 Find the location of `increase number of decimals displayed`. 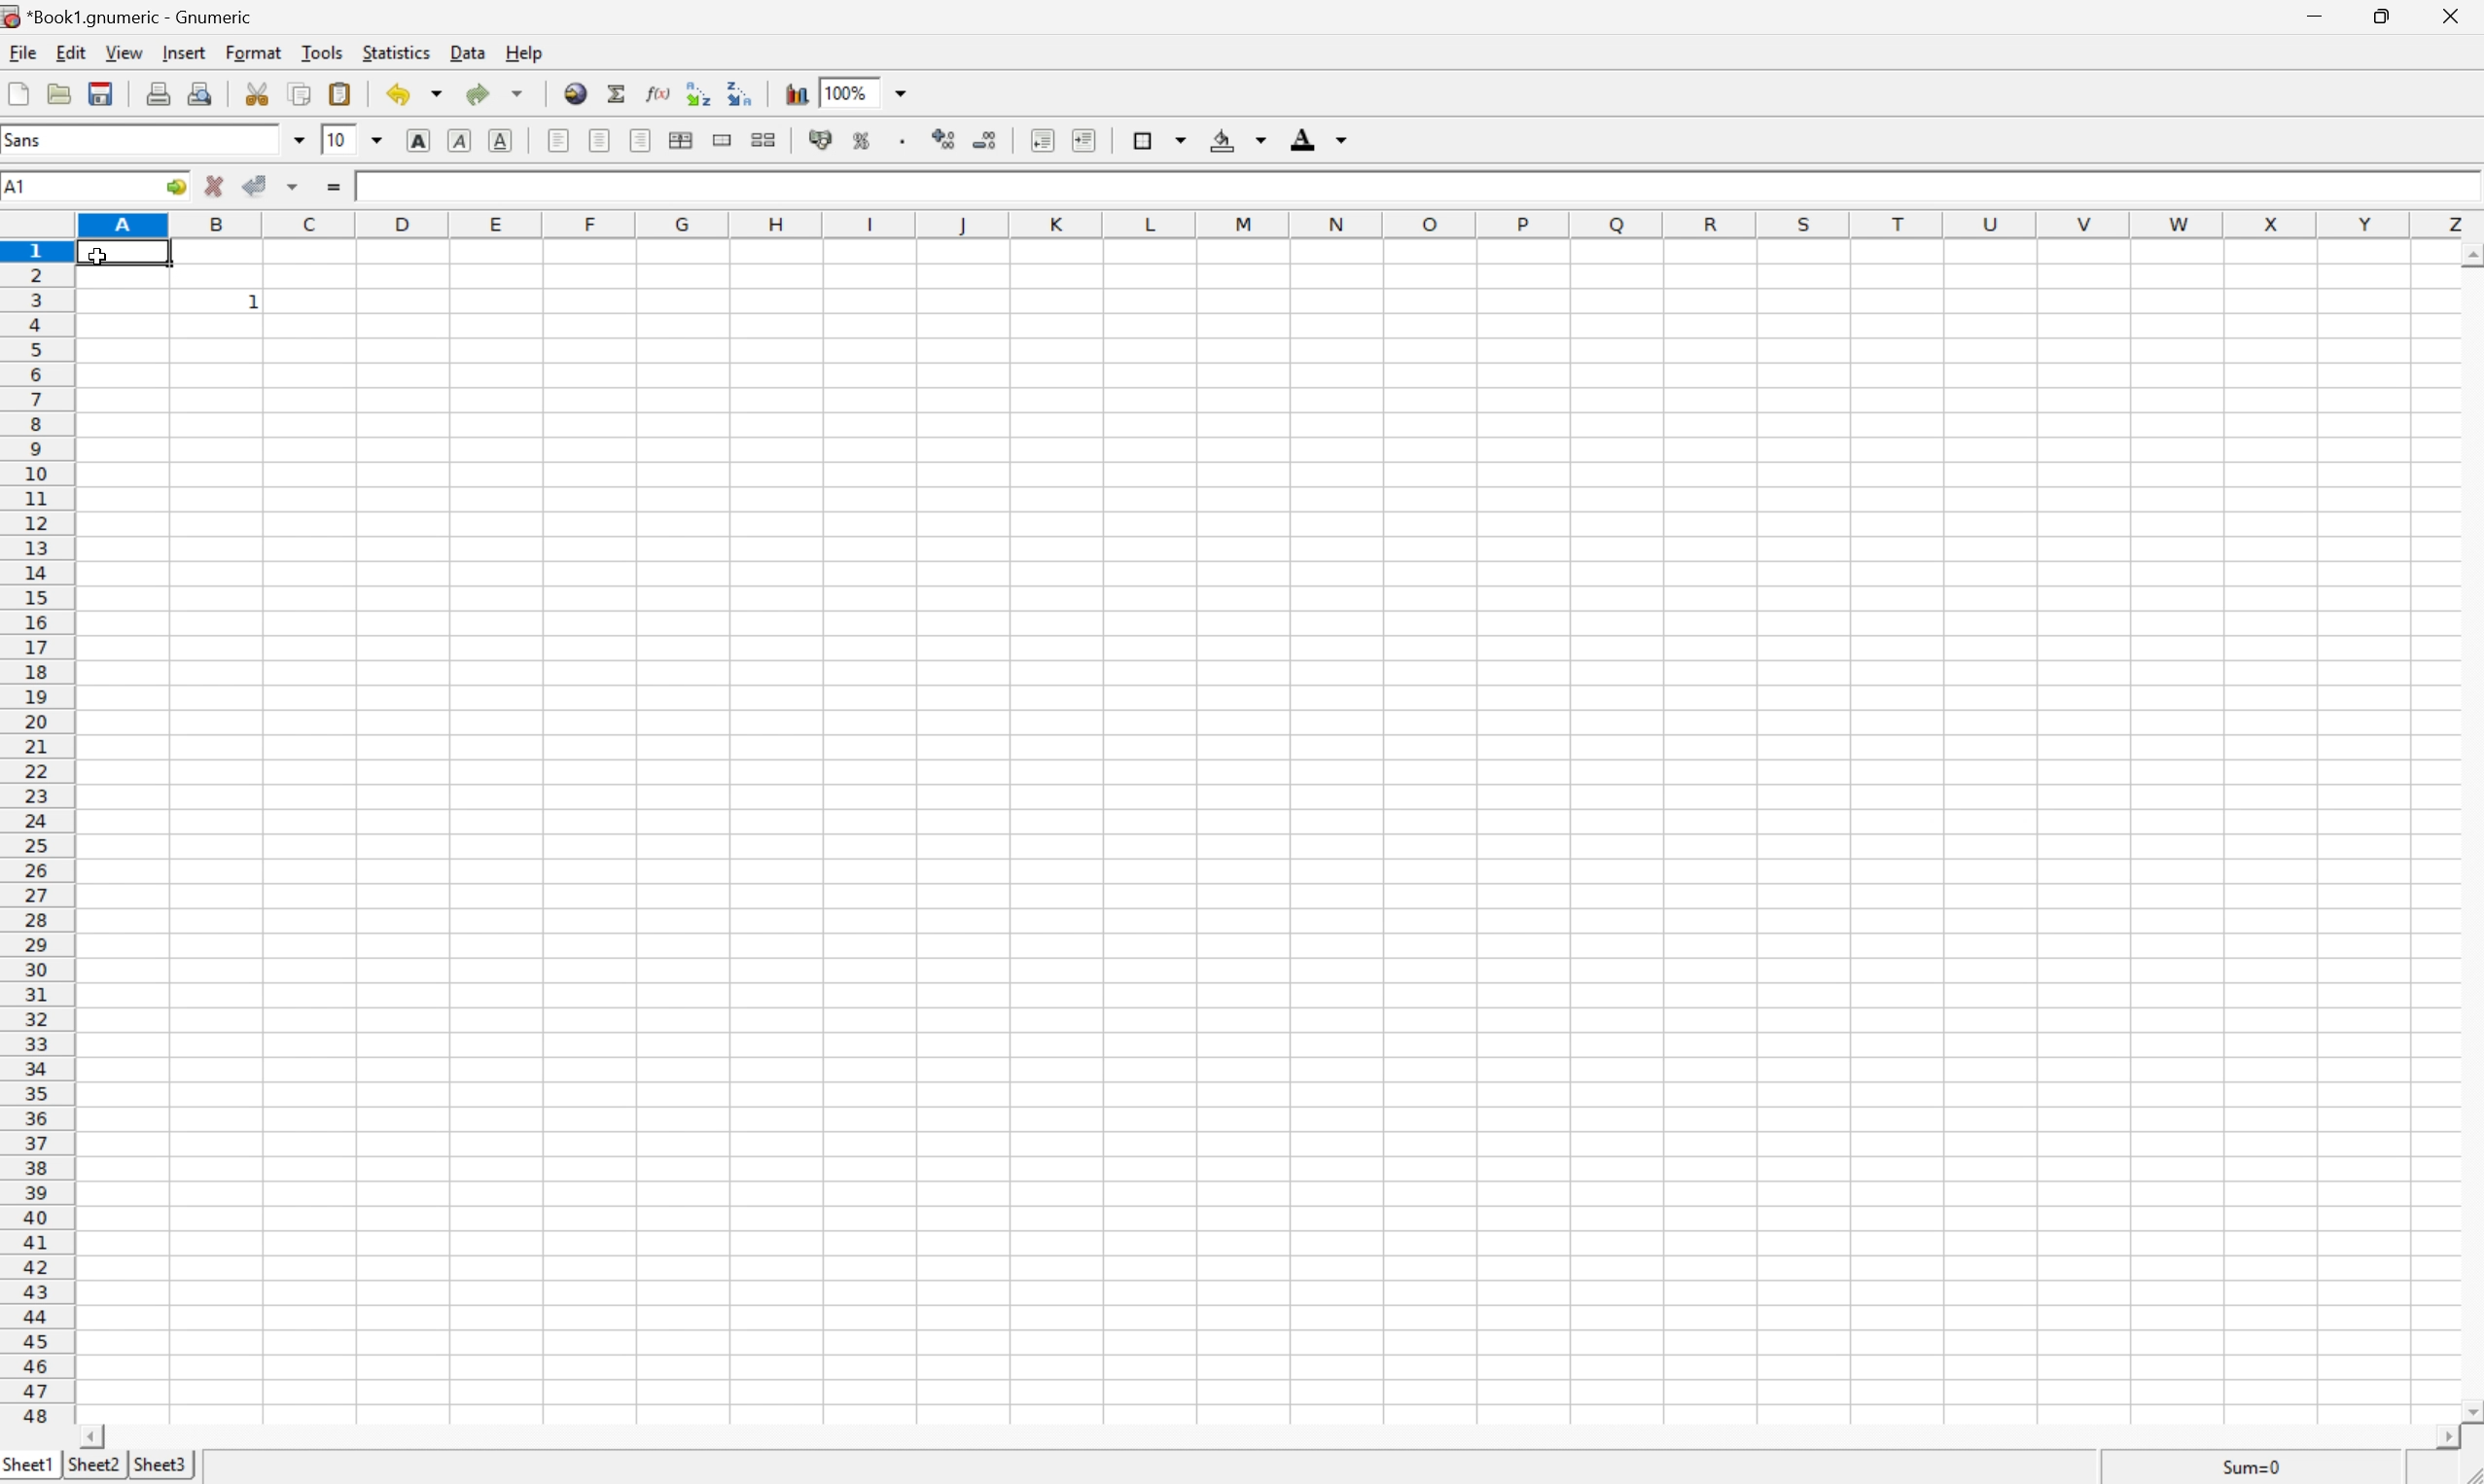

increase number of decimals displayed is located at coordinates (946, 141).